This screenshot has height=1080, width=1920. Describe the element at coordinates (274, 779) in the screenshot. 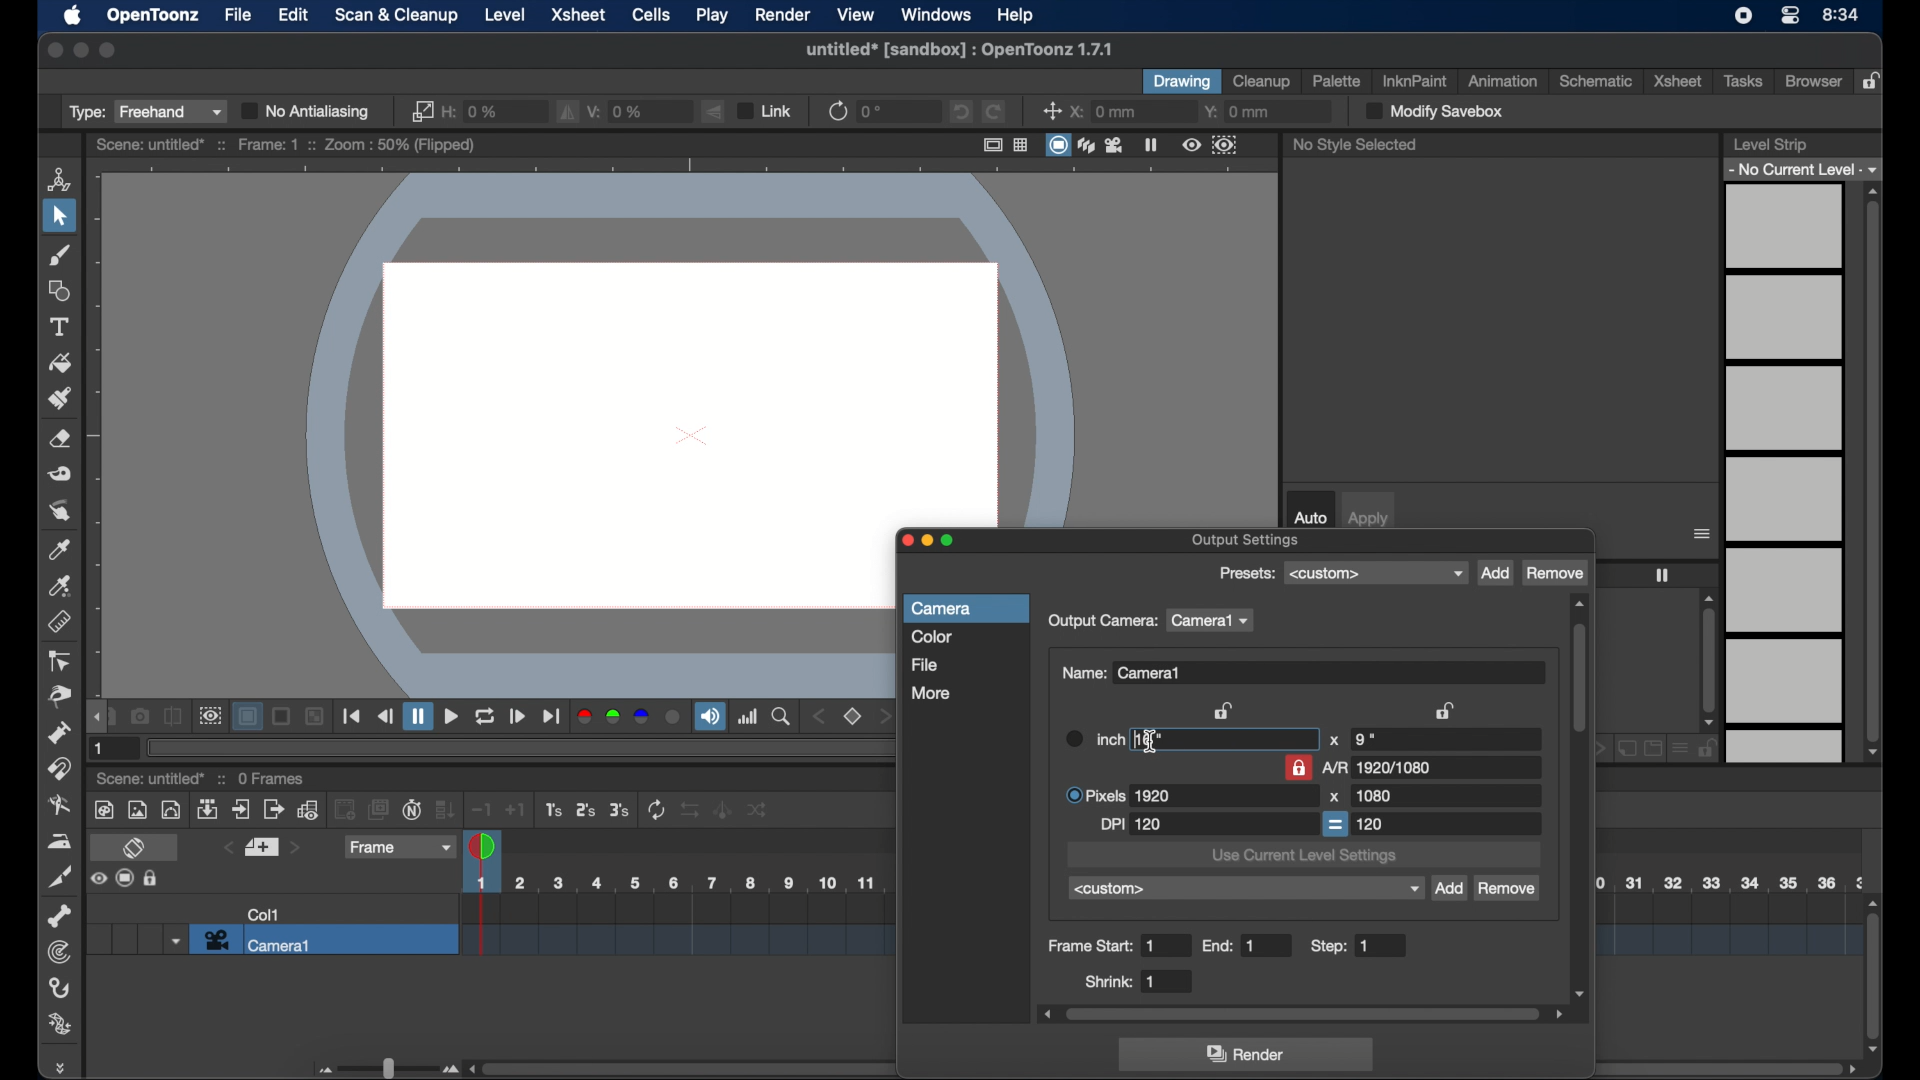

I see `` at that location.